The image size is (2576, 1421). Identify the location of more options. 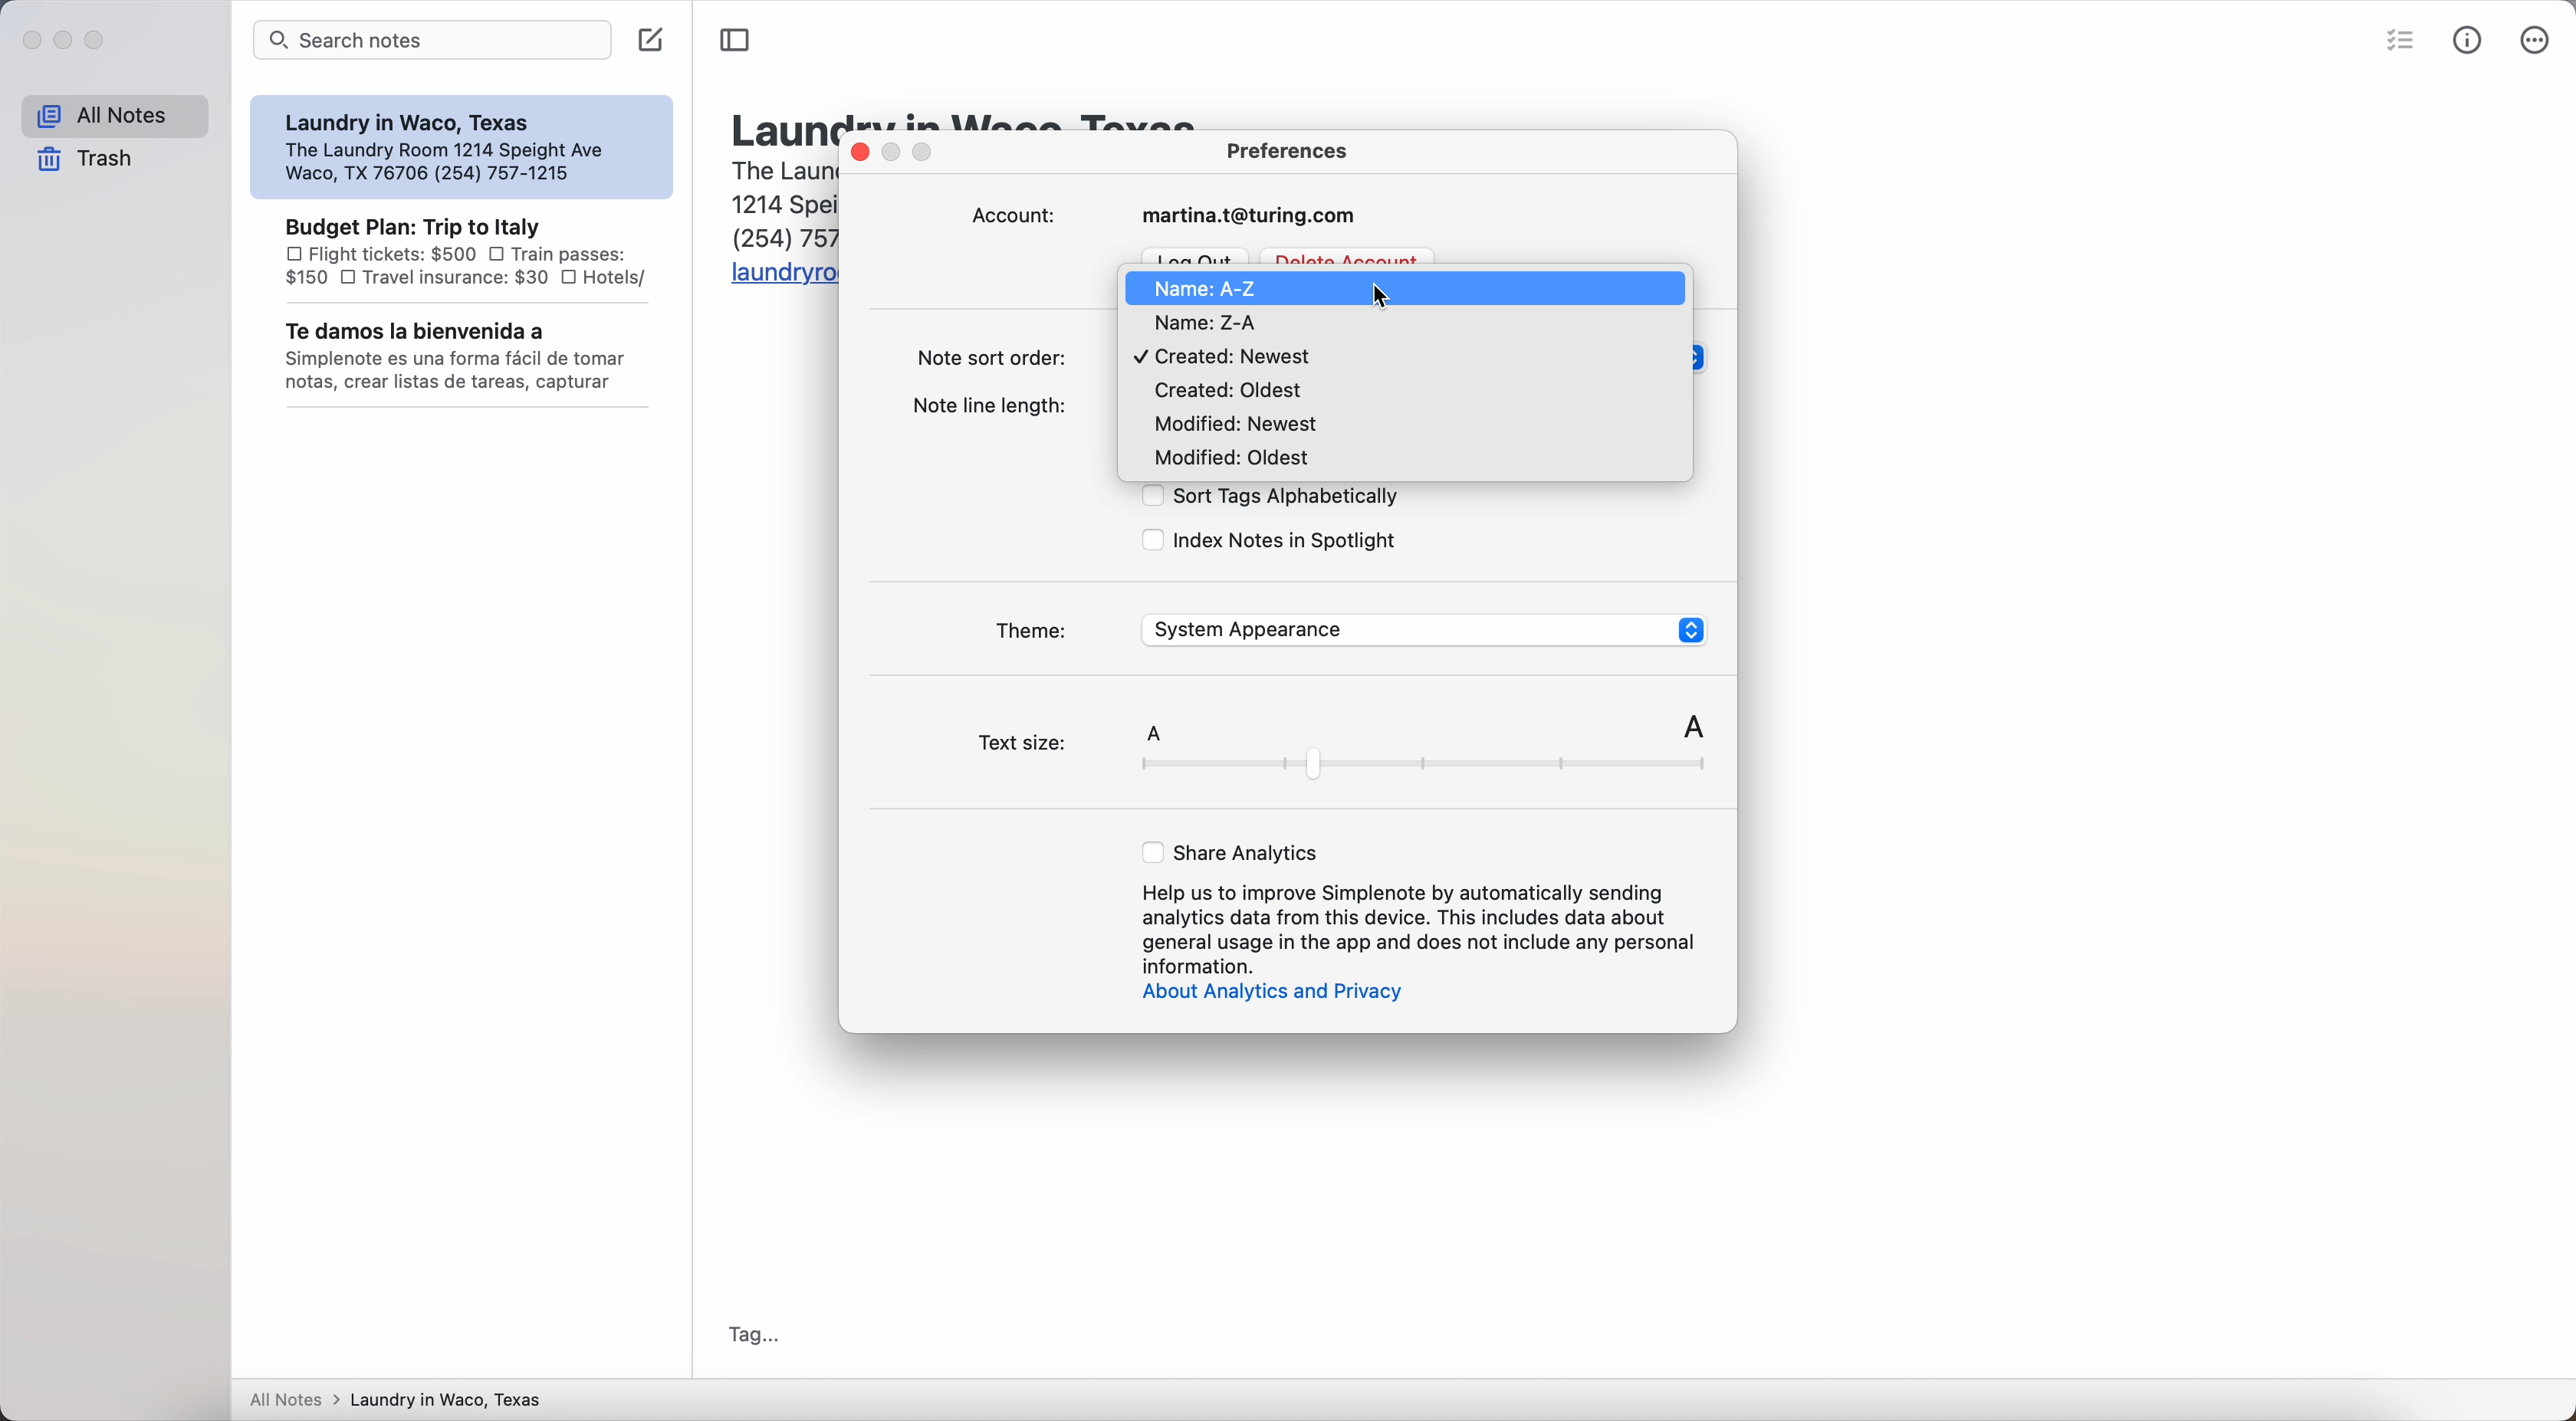
(2539, 39).